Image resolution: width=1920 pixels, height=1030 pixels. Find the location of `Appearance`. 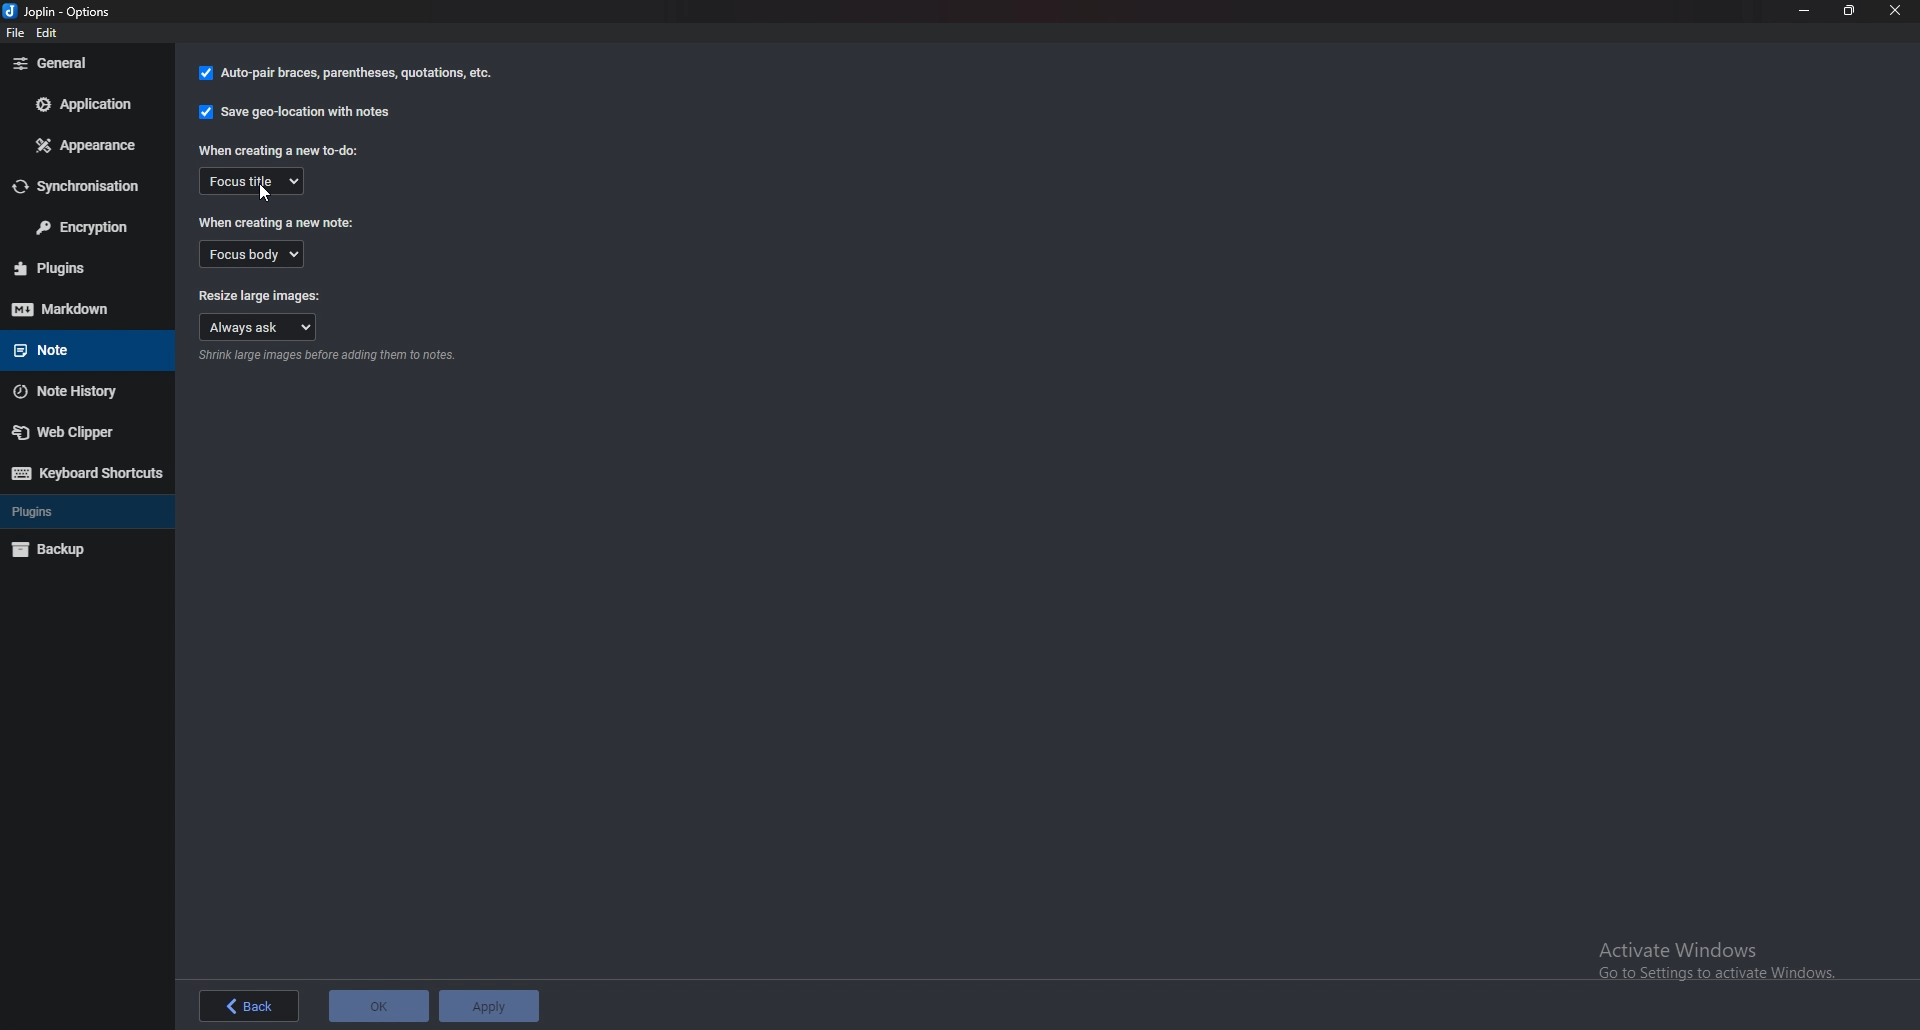

Appearance is located at coordinates (91, 145).